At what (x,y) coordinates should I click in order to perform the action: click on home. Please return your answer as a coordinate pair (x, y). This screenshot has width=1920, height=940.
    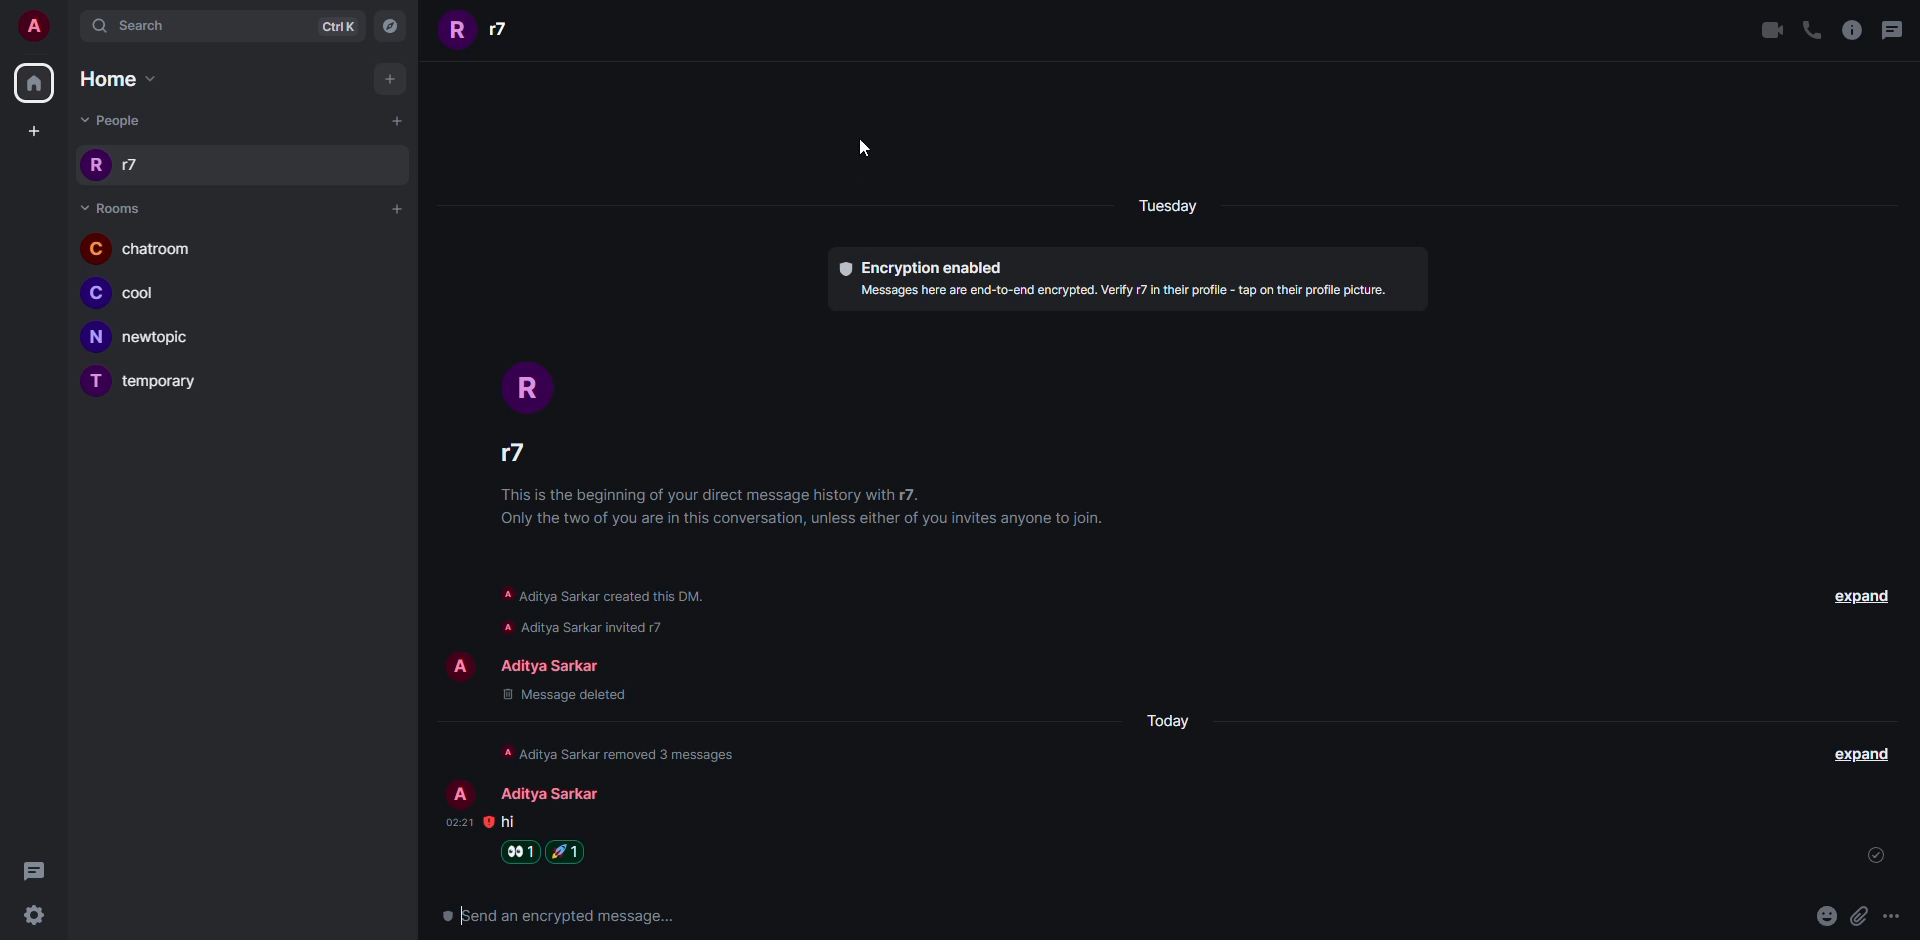
    Looking at the image, I should click on (129, 81).